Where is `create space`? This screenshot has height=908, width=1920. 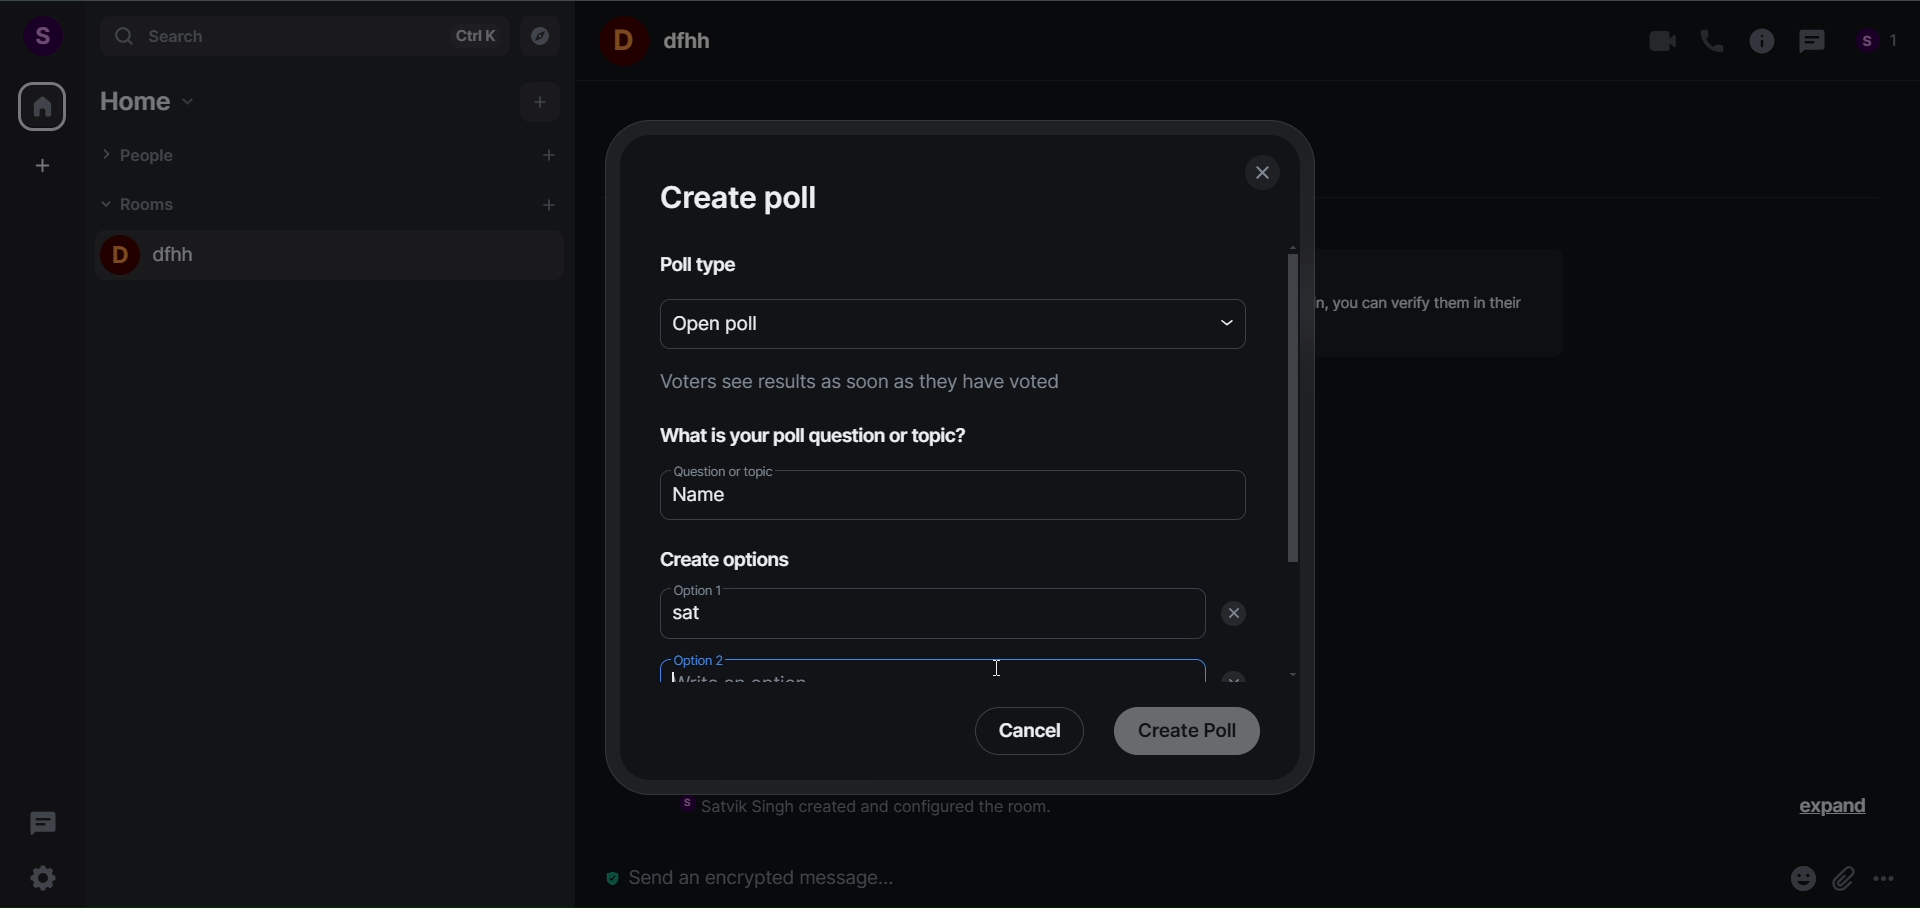 create space is located at coordinates (43, 165).